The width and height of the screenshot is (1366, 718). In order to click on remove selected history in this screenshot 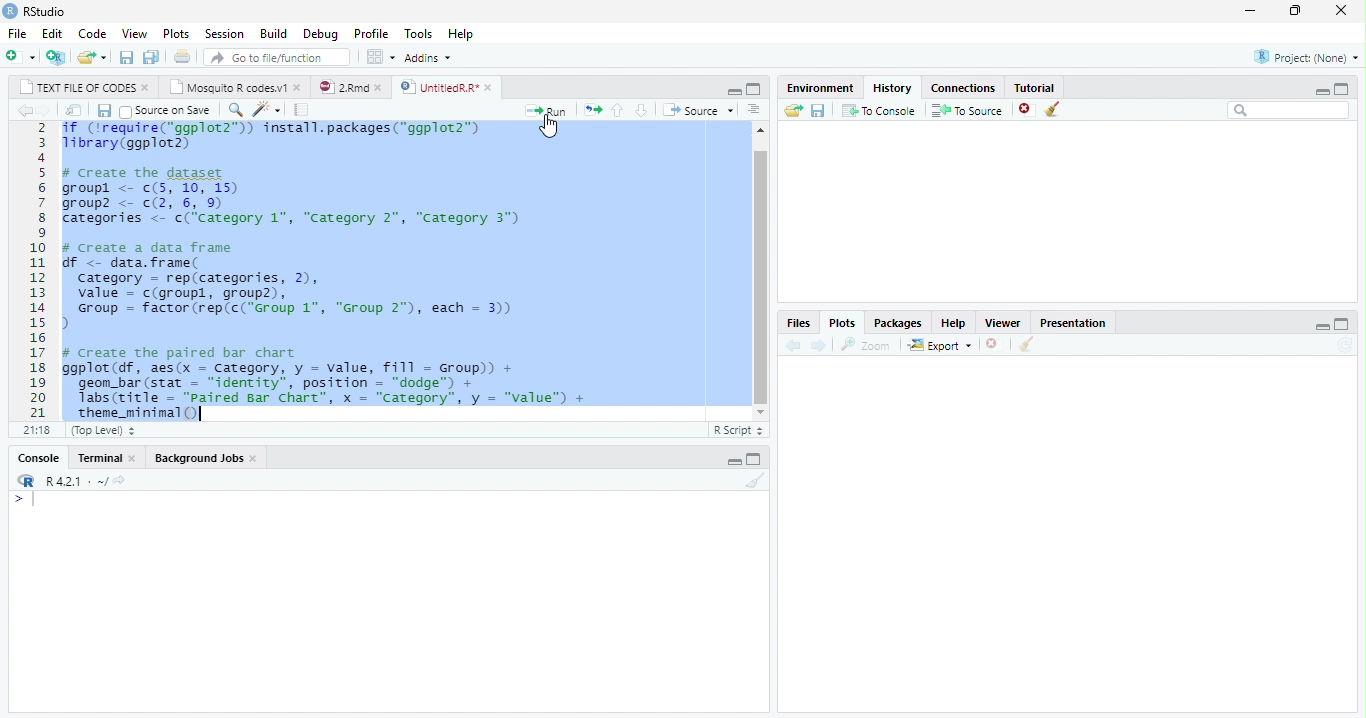, I will do `click(1021, 110)`.